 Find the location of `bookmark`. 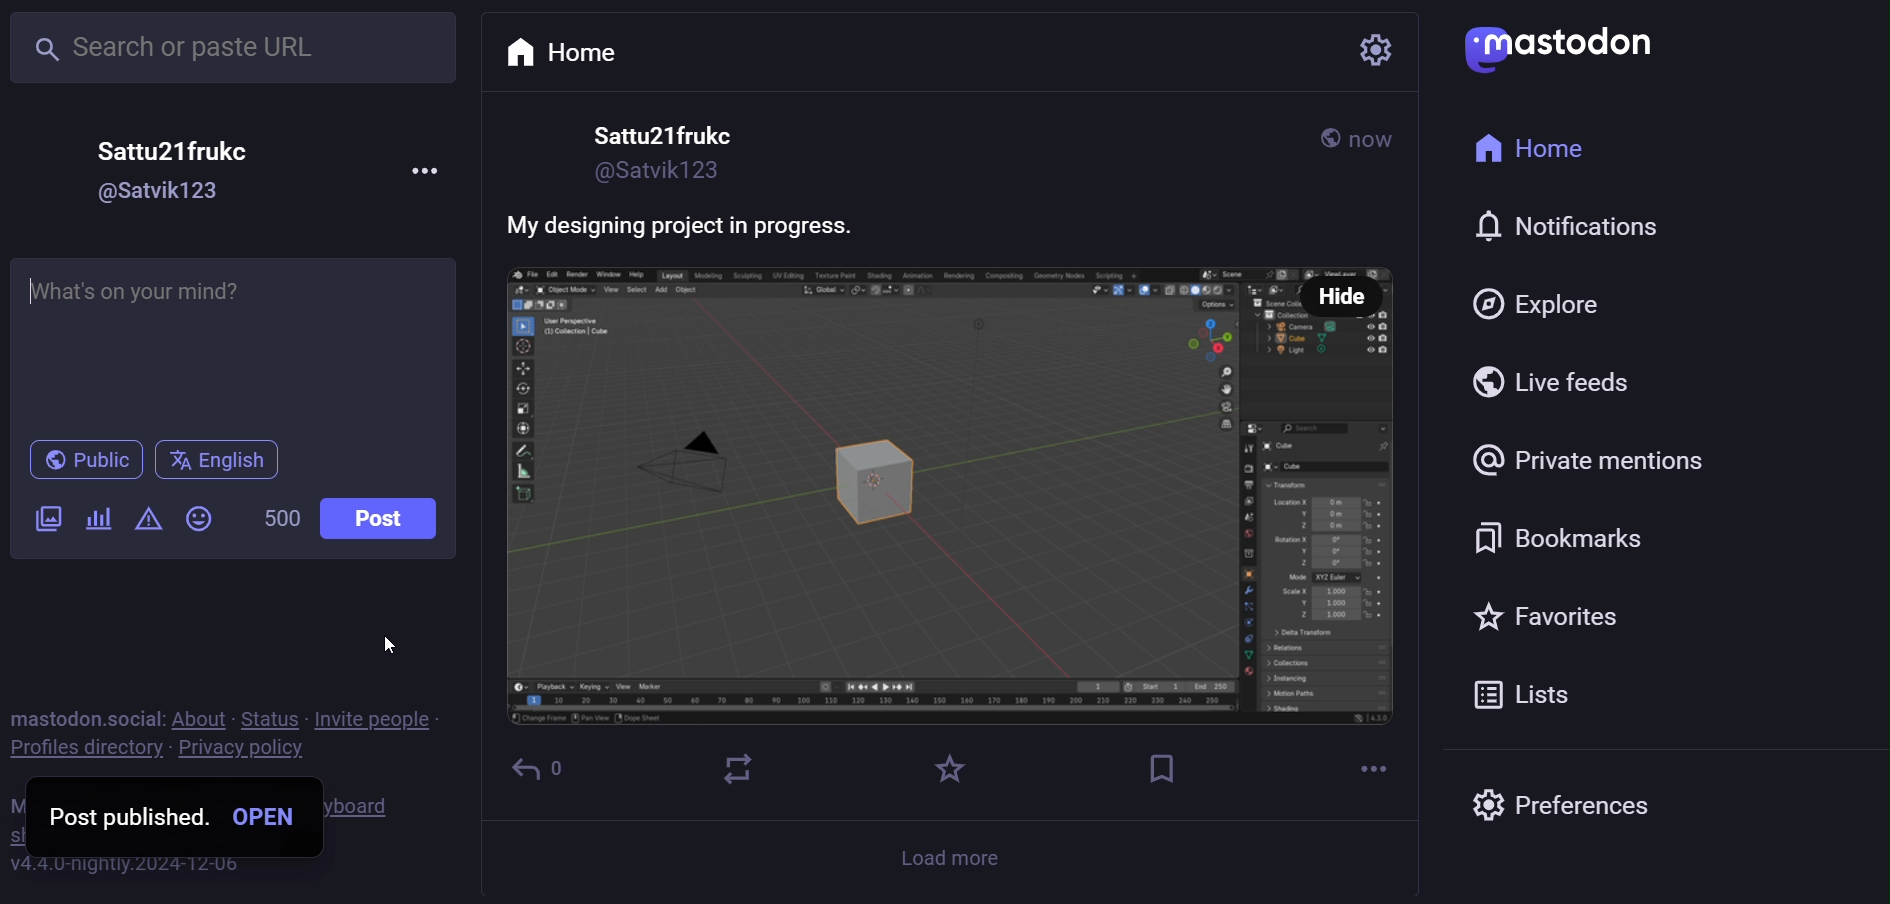

bookmark is located at coordinates (1168, 770).